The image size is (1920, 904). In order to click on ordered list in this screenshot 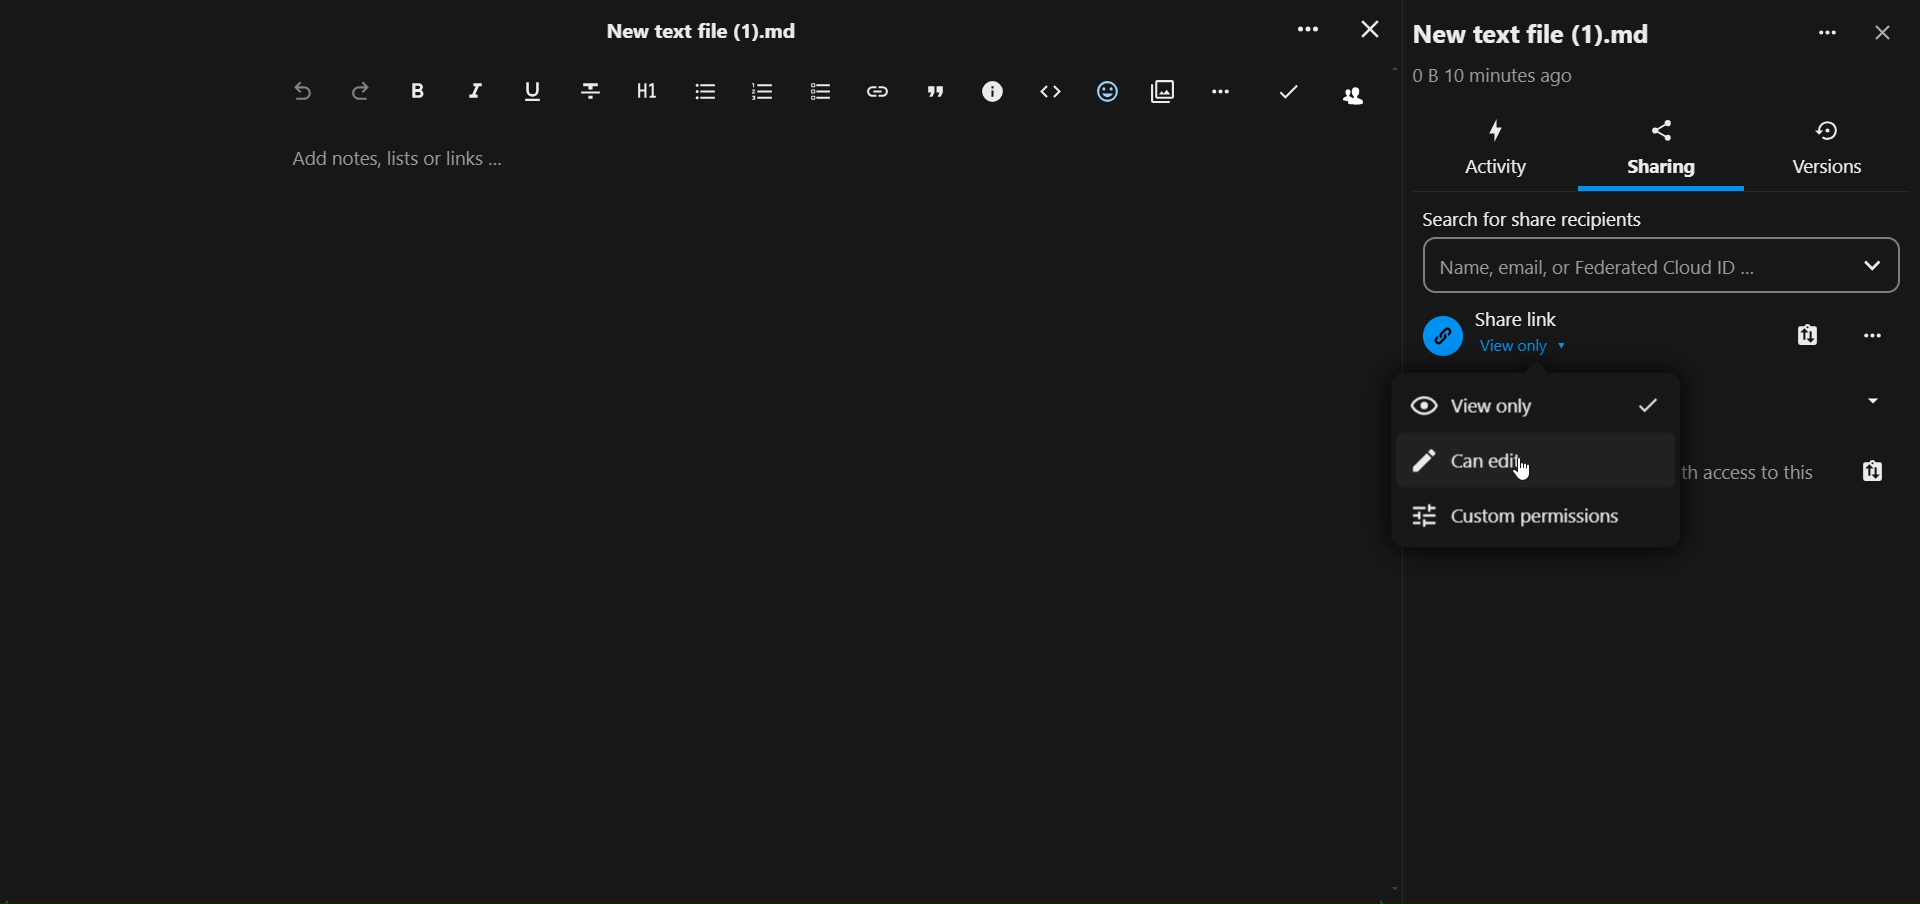, I will do `click(761, 93)`.